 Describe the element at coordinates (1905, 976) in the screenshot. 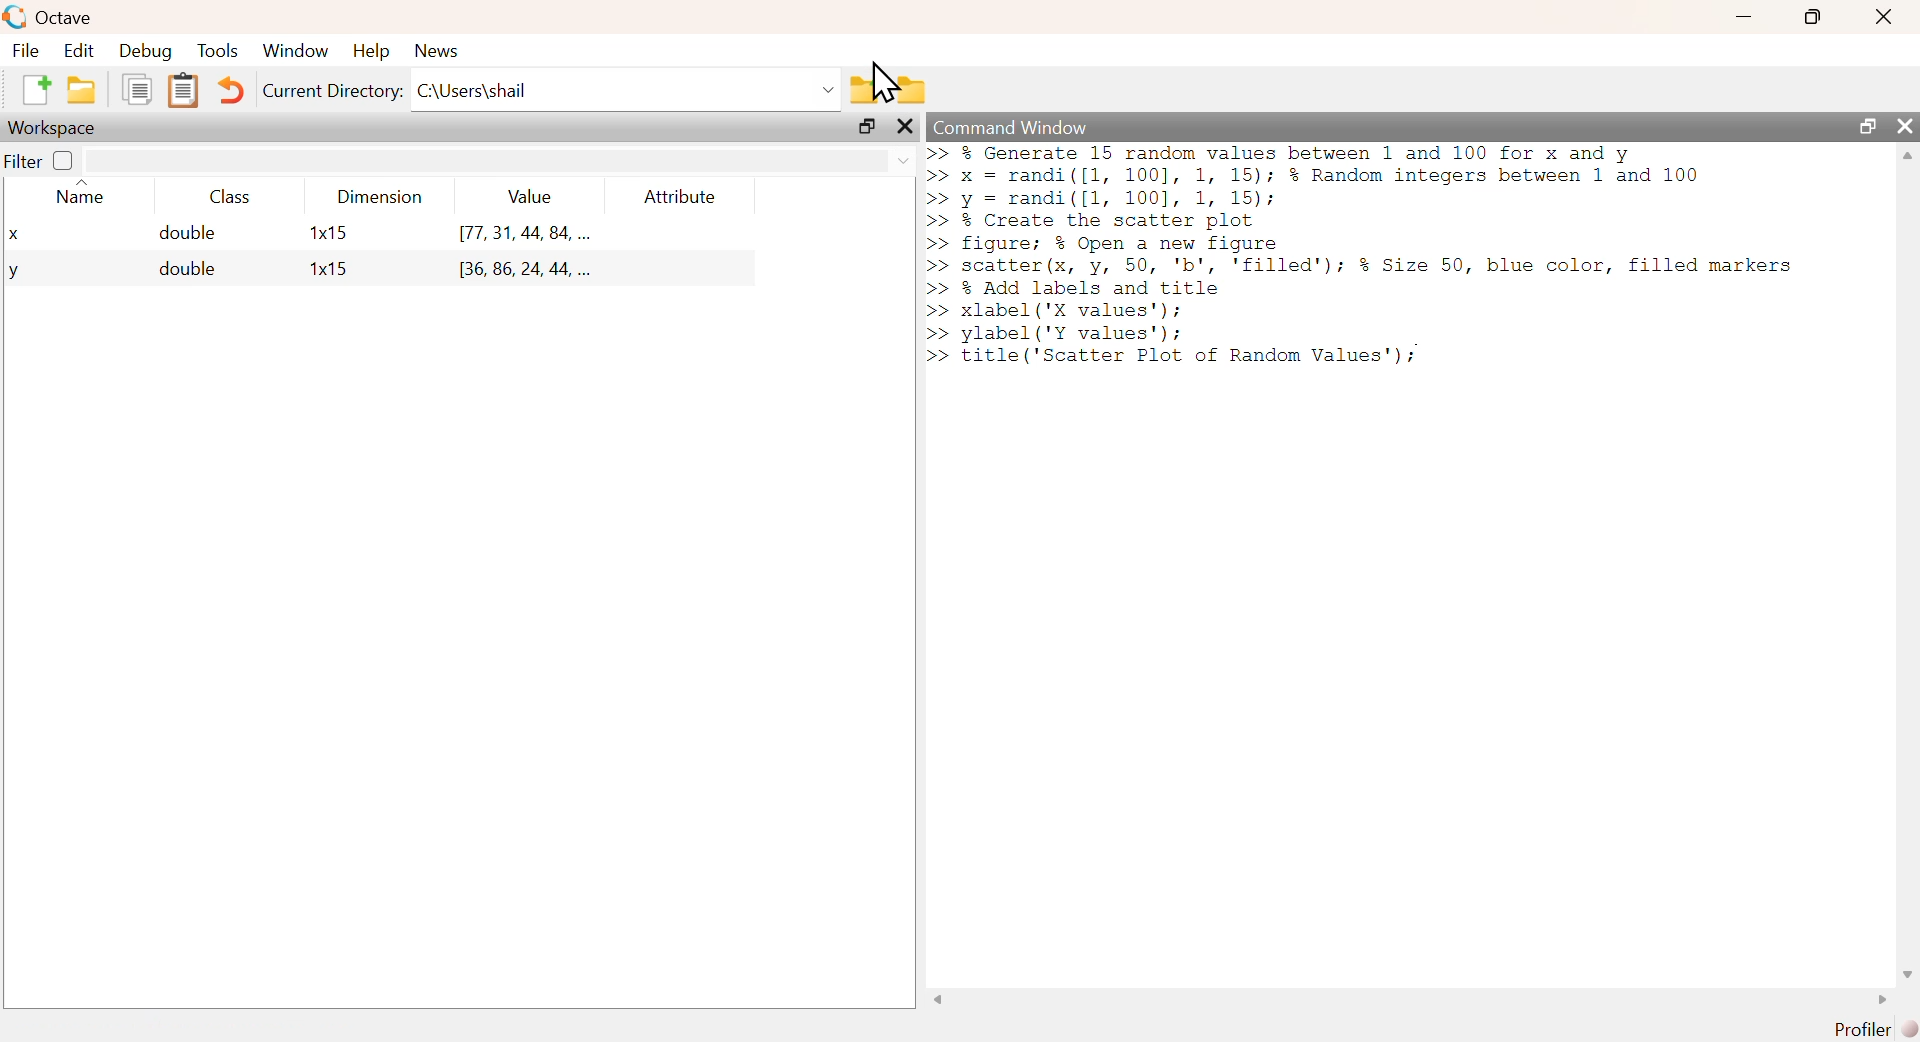

I see `scroll down` at that location.